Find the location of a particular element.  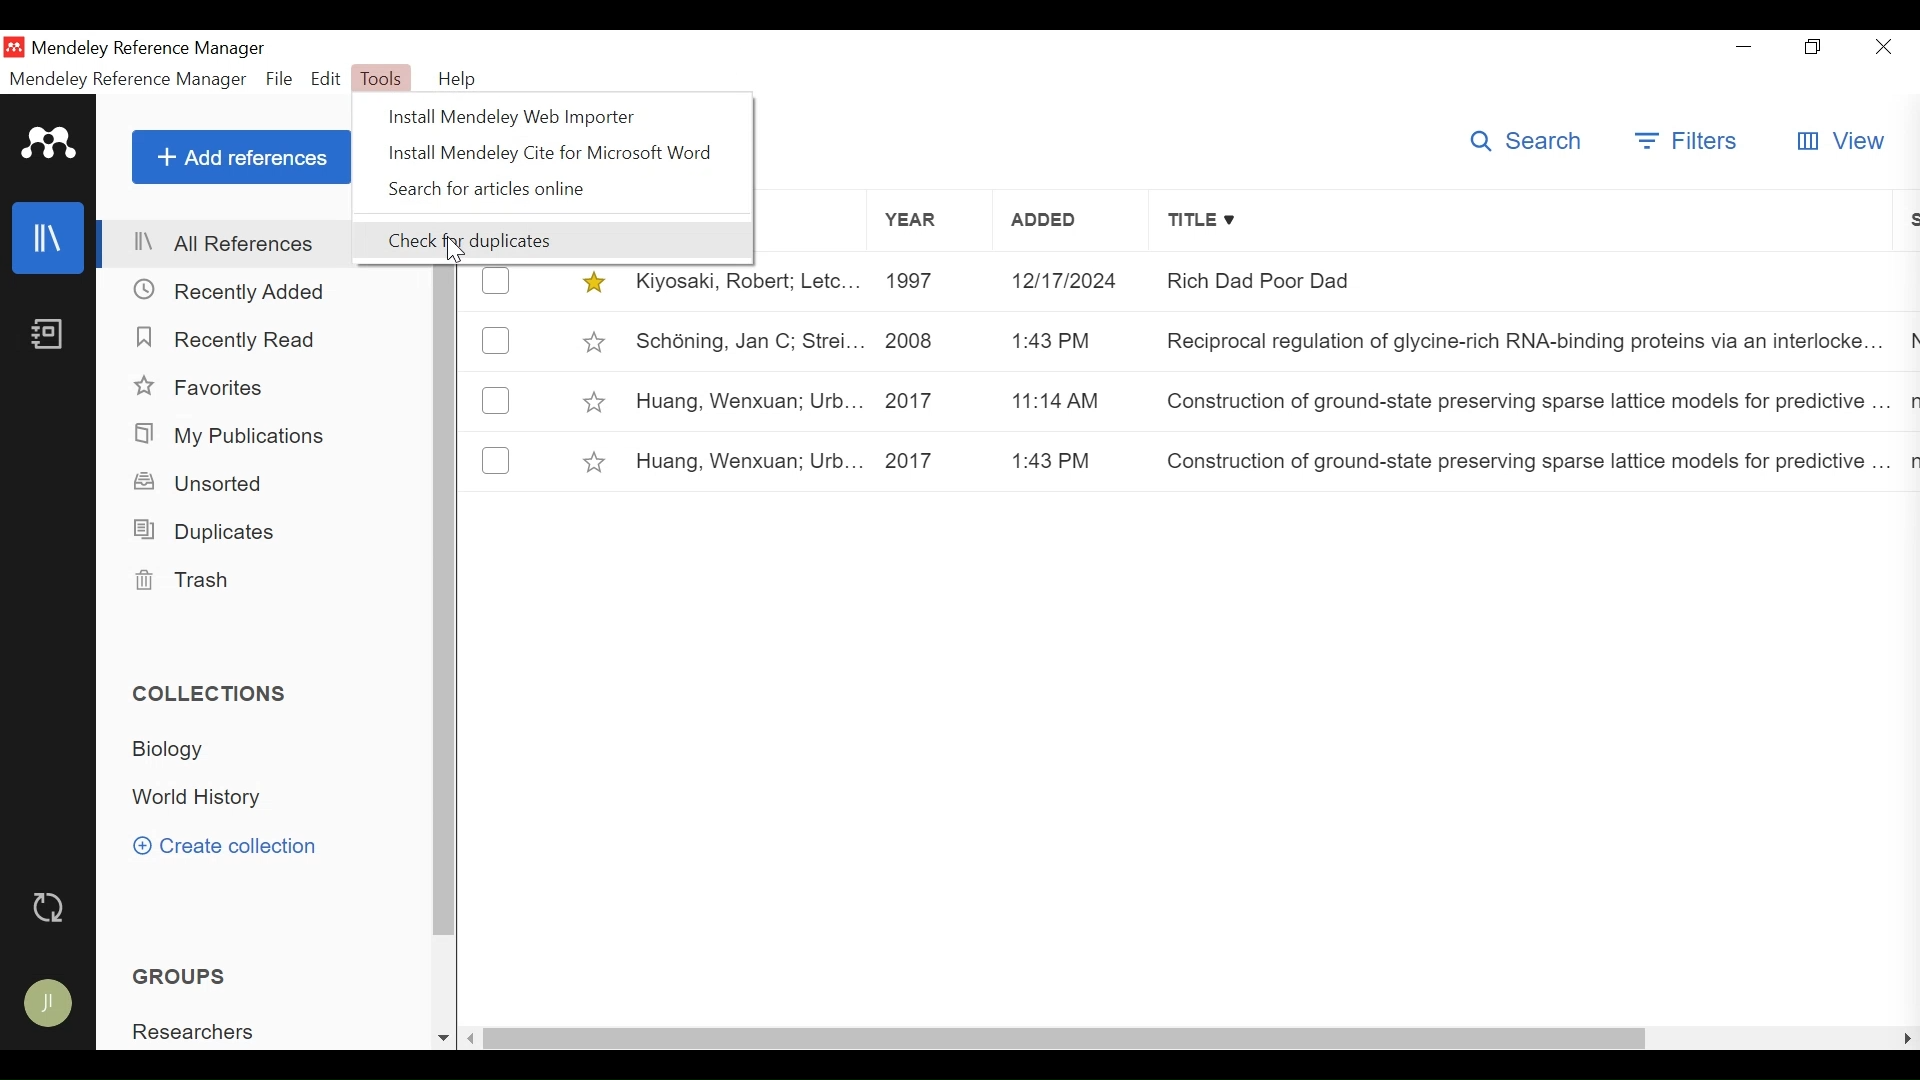

Rich Dad Poor Dad is located at coordinates (1523, 282).